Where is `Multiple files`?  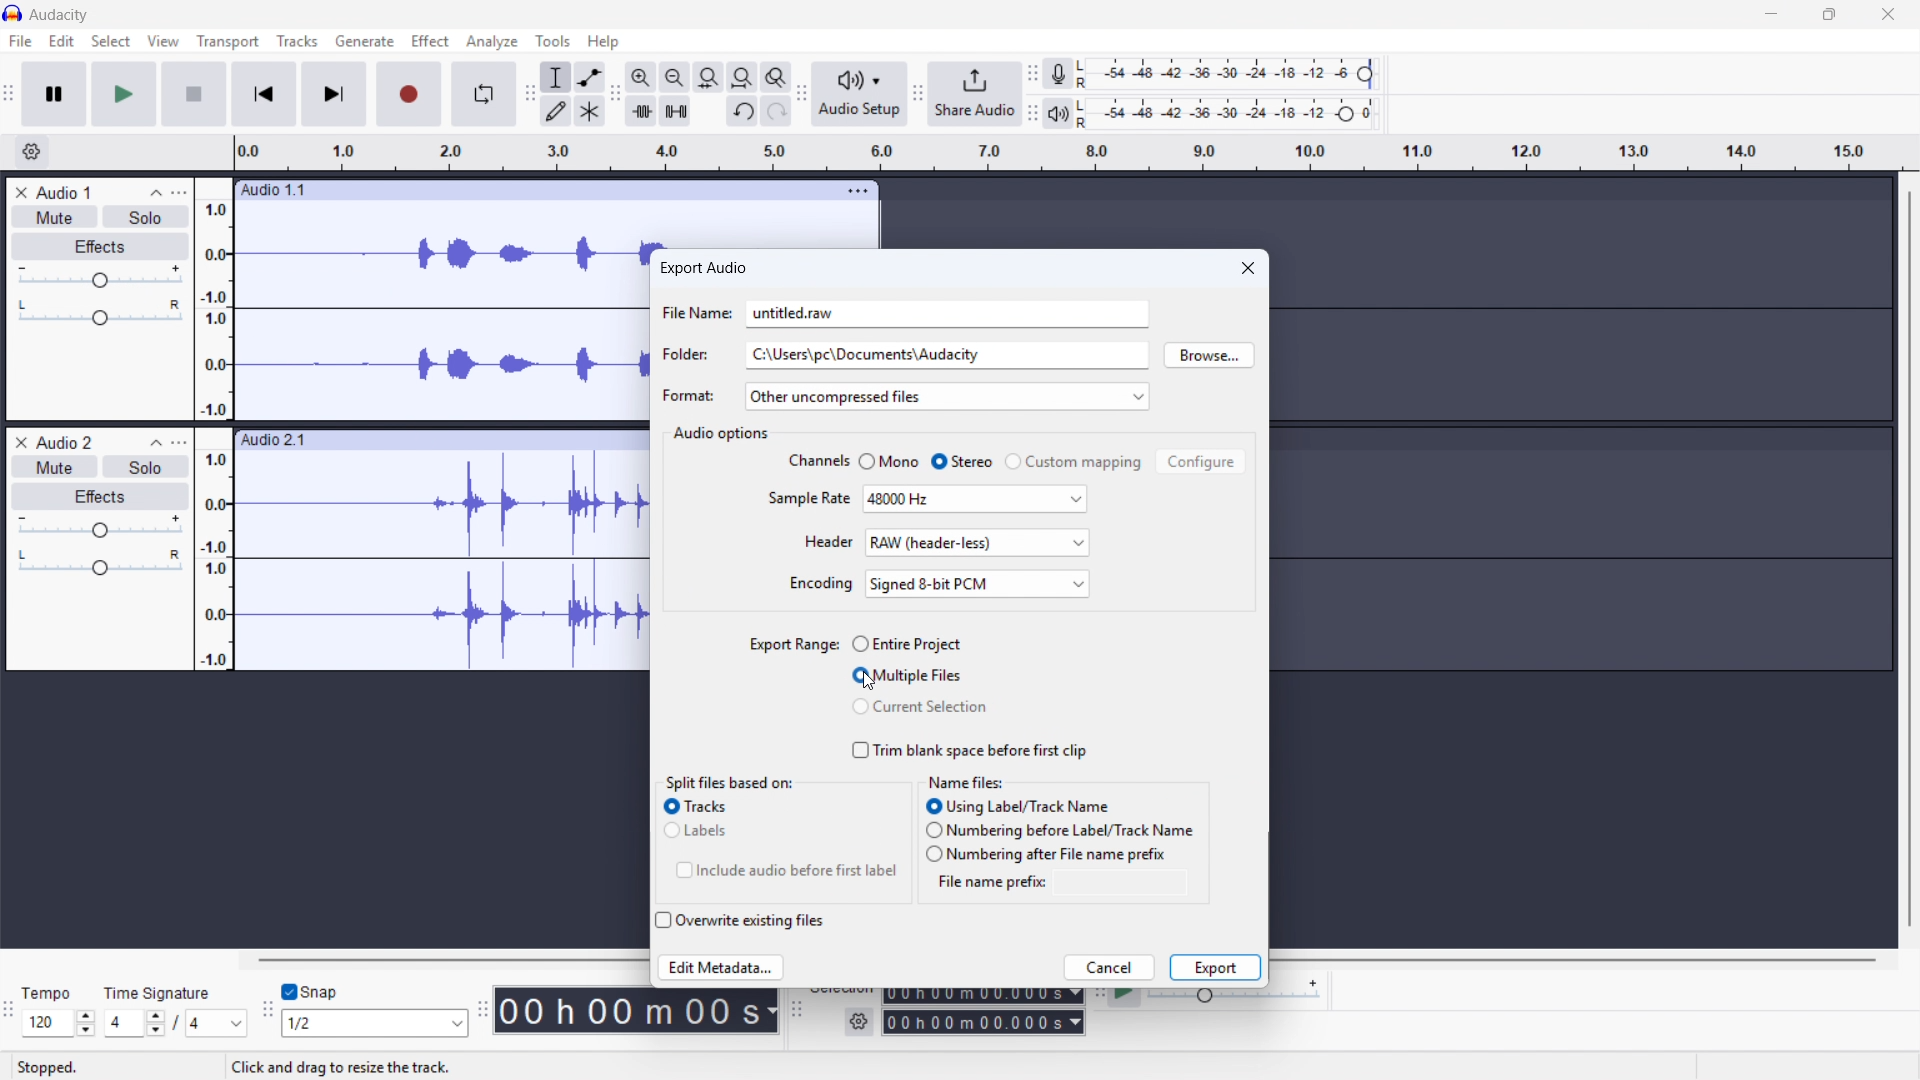 Multiple files is located at coordinates (906, 675).